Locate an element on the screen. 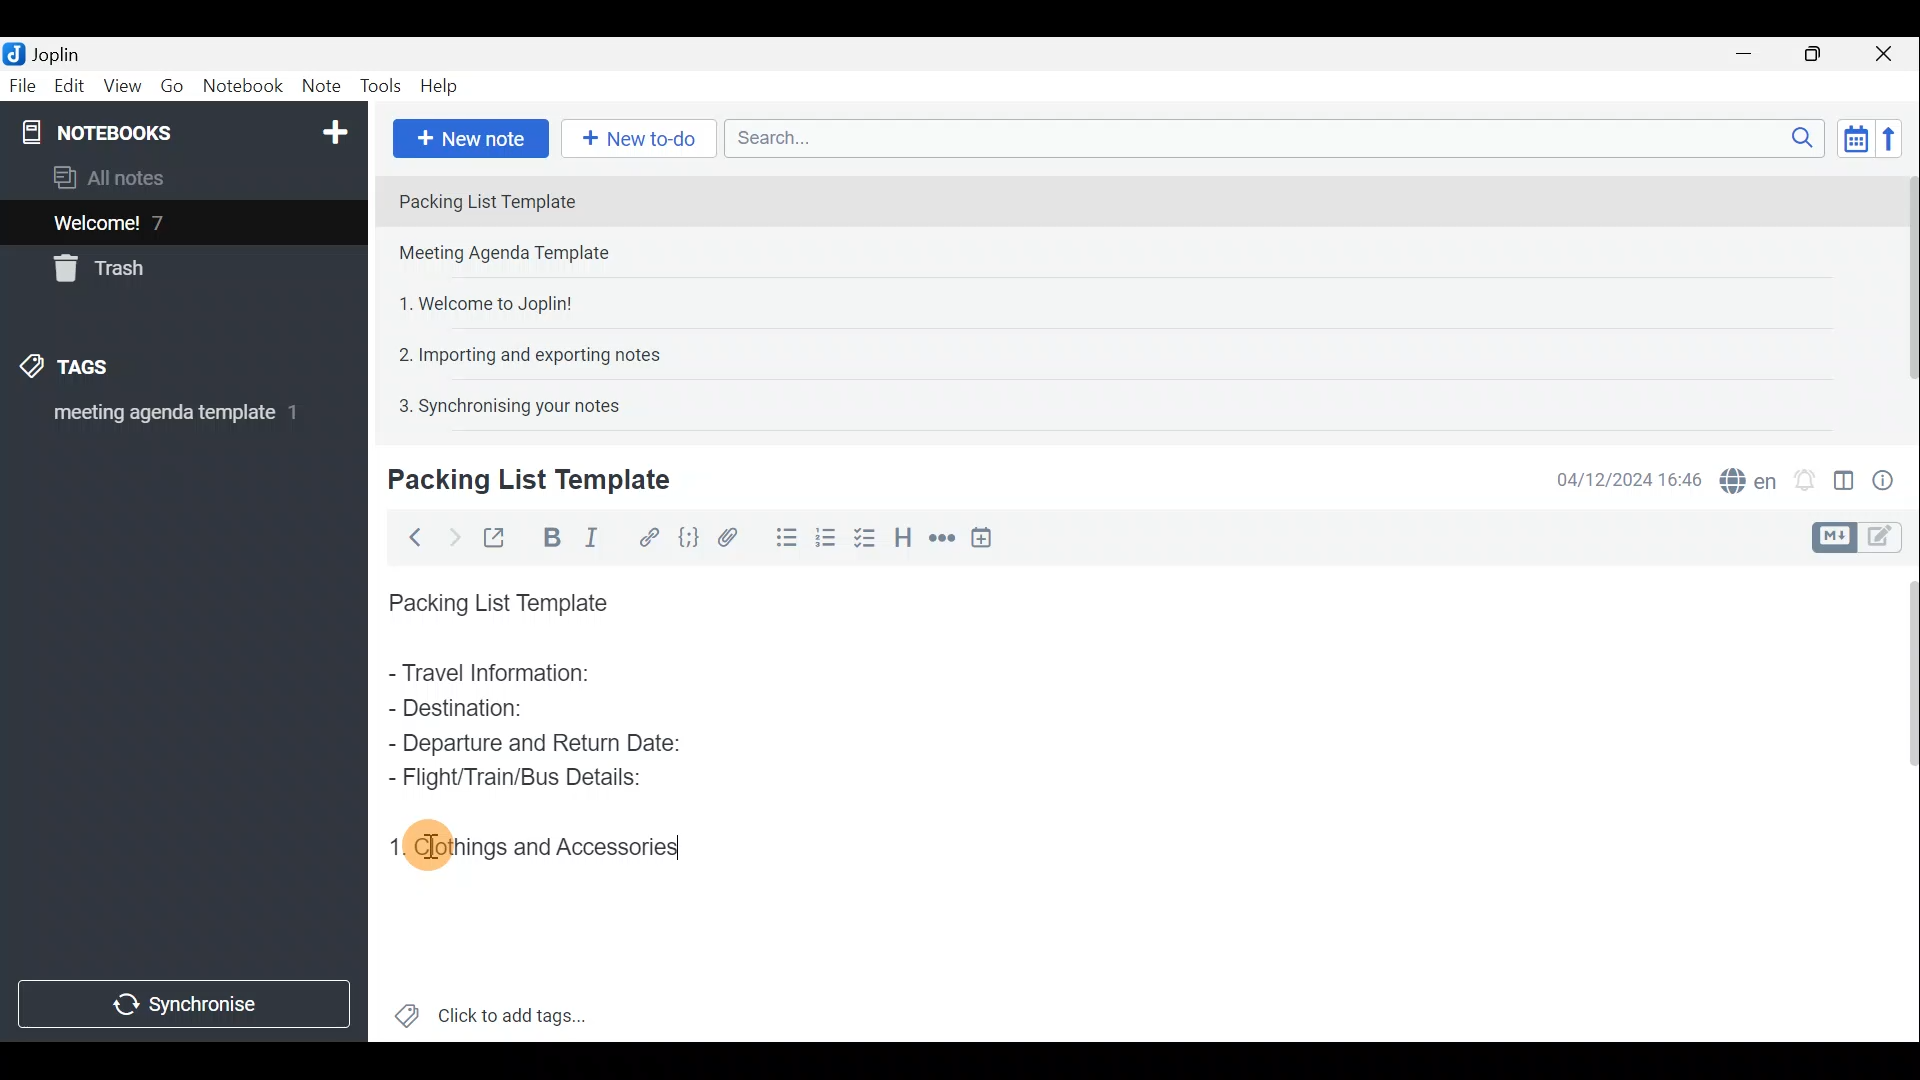  Creating new note is located at coordinates (517, 481).